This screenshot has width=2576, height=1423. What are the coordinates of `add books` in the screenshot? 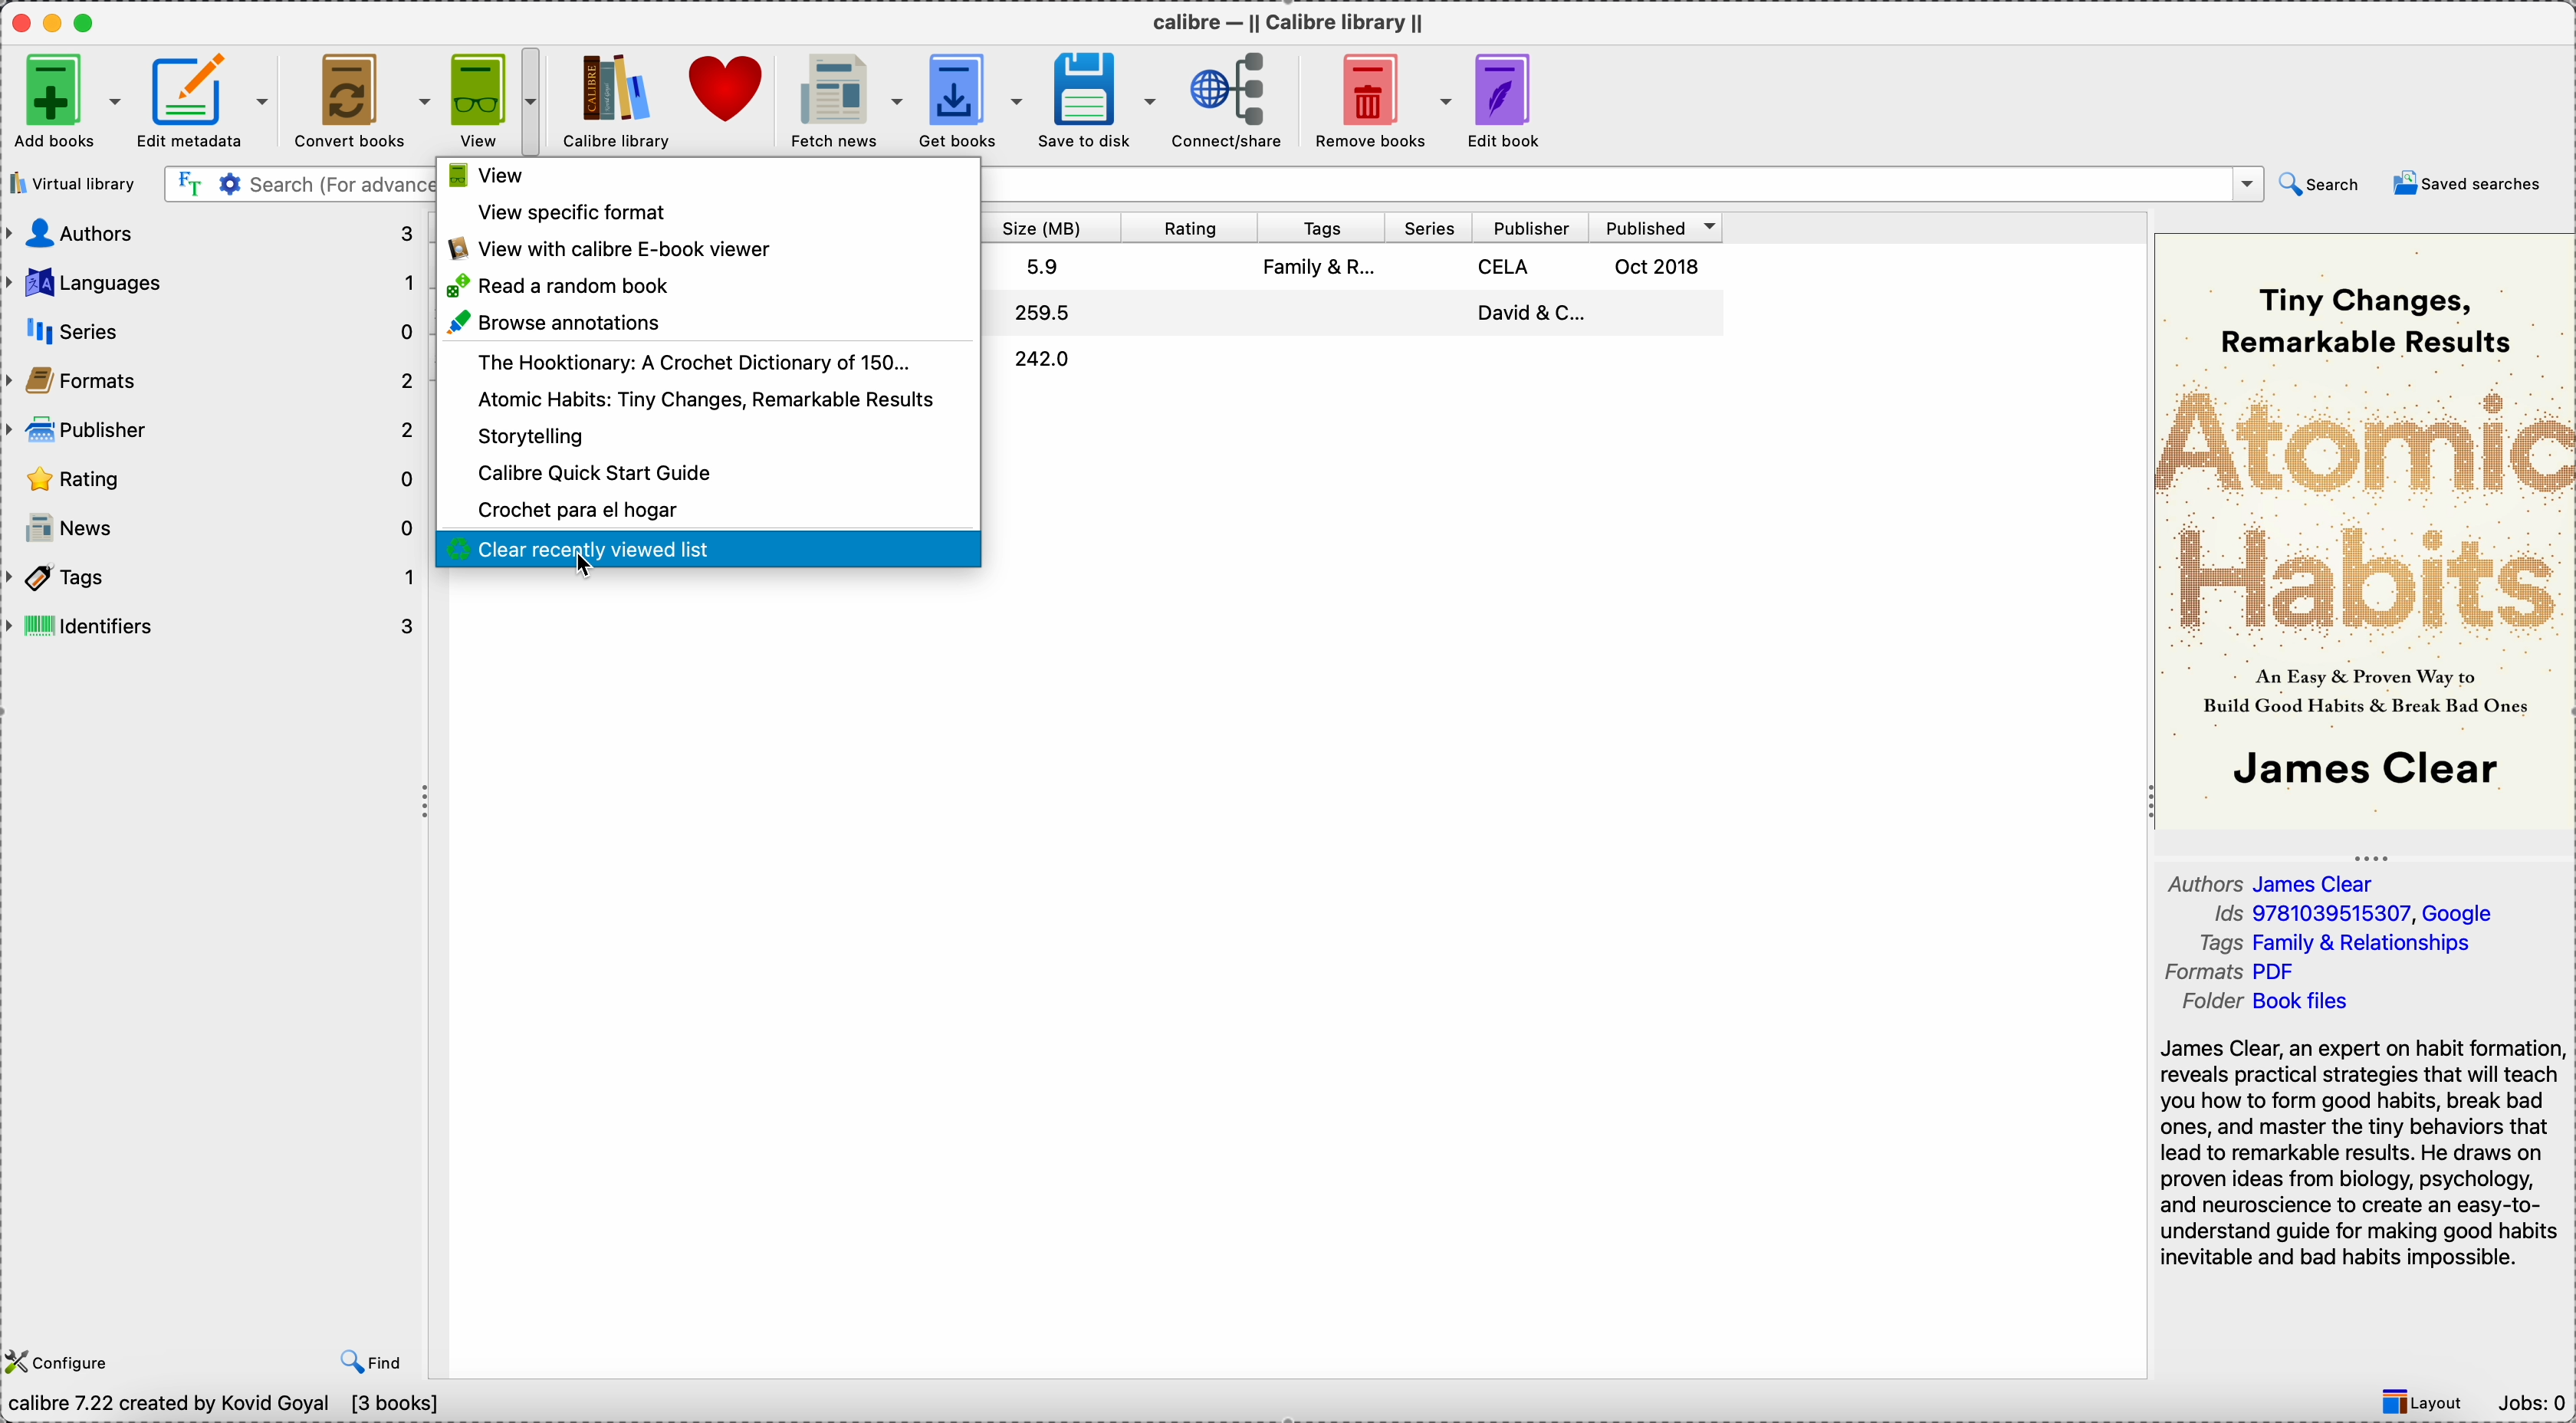 It's located at (64, 99).